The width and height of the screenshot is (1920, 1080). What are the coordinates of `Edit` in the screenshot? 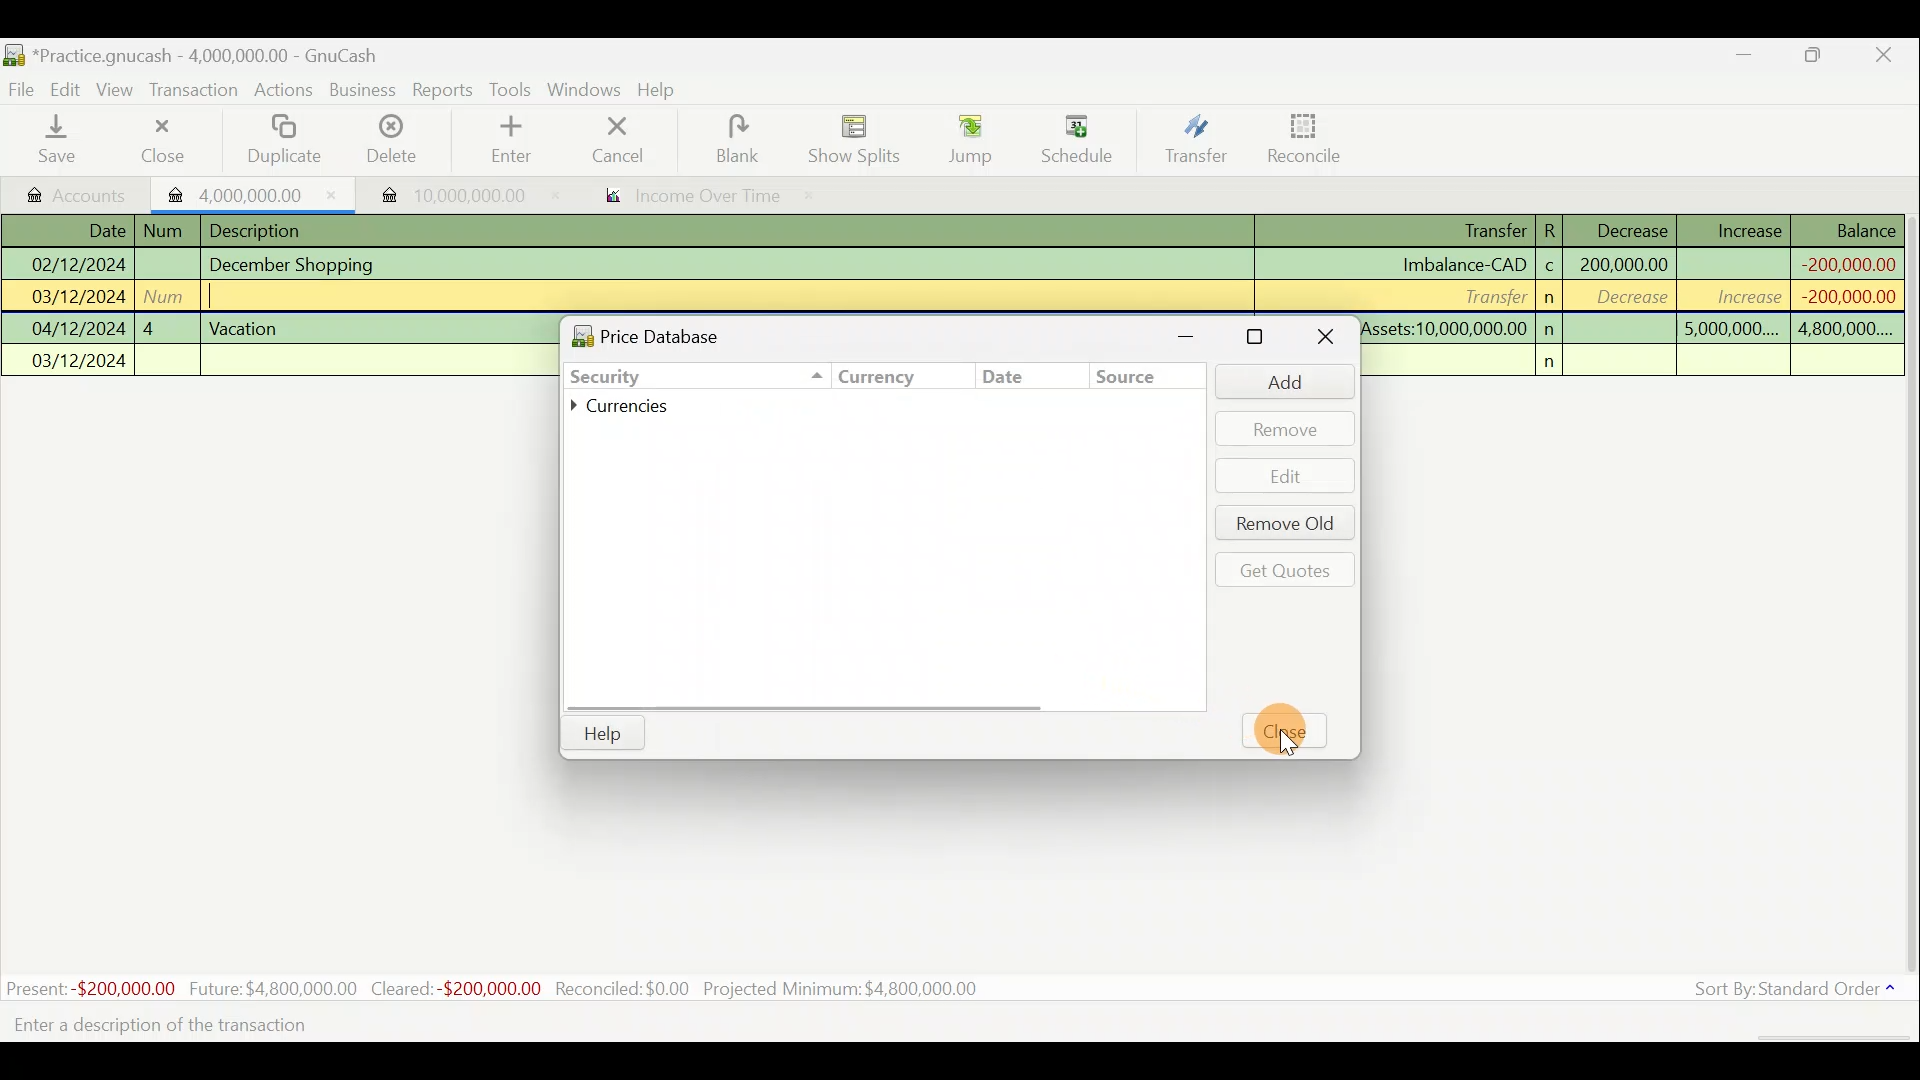 It's located at (1287, 476).